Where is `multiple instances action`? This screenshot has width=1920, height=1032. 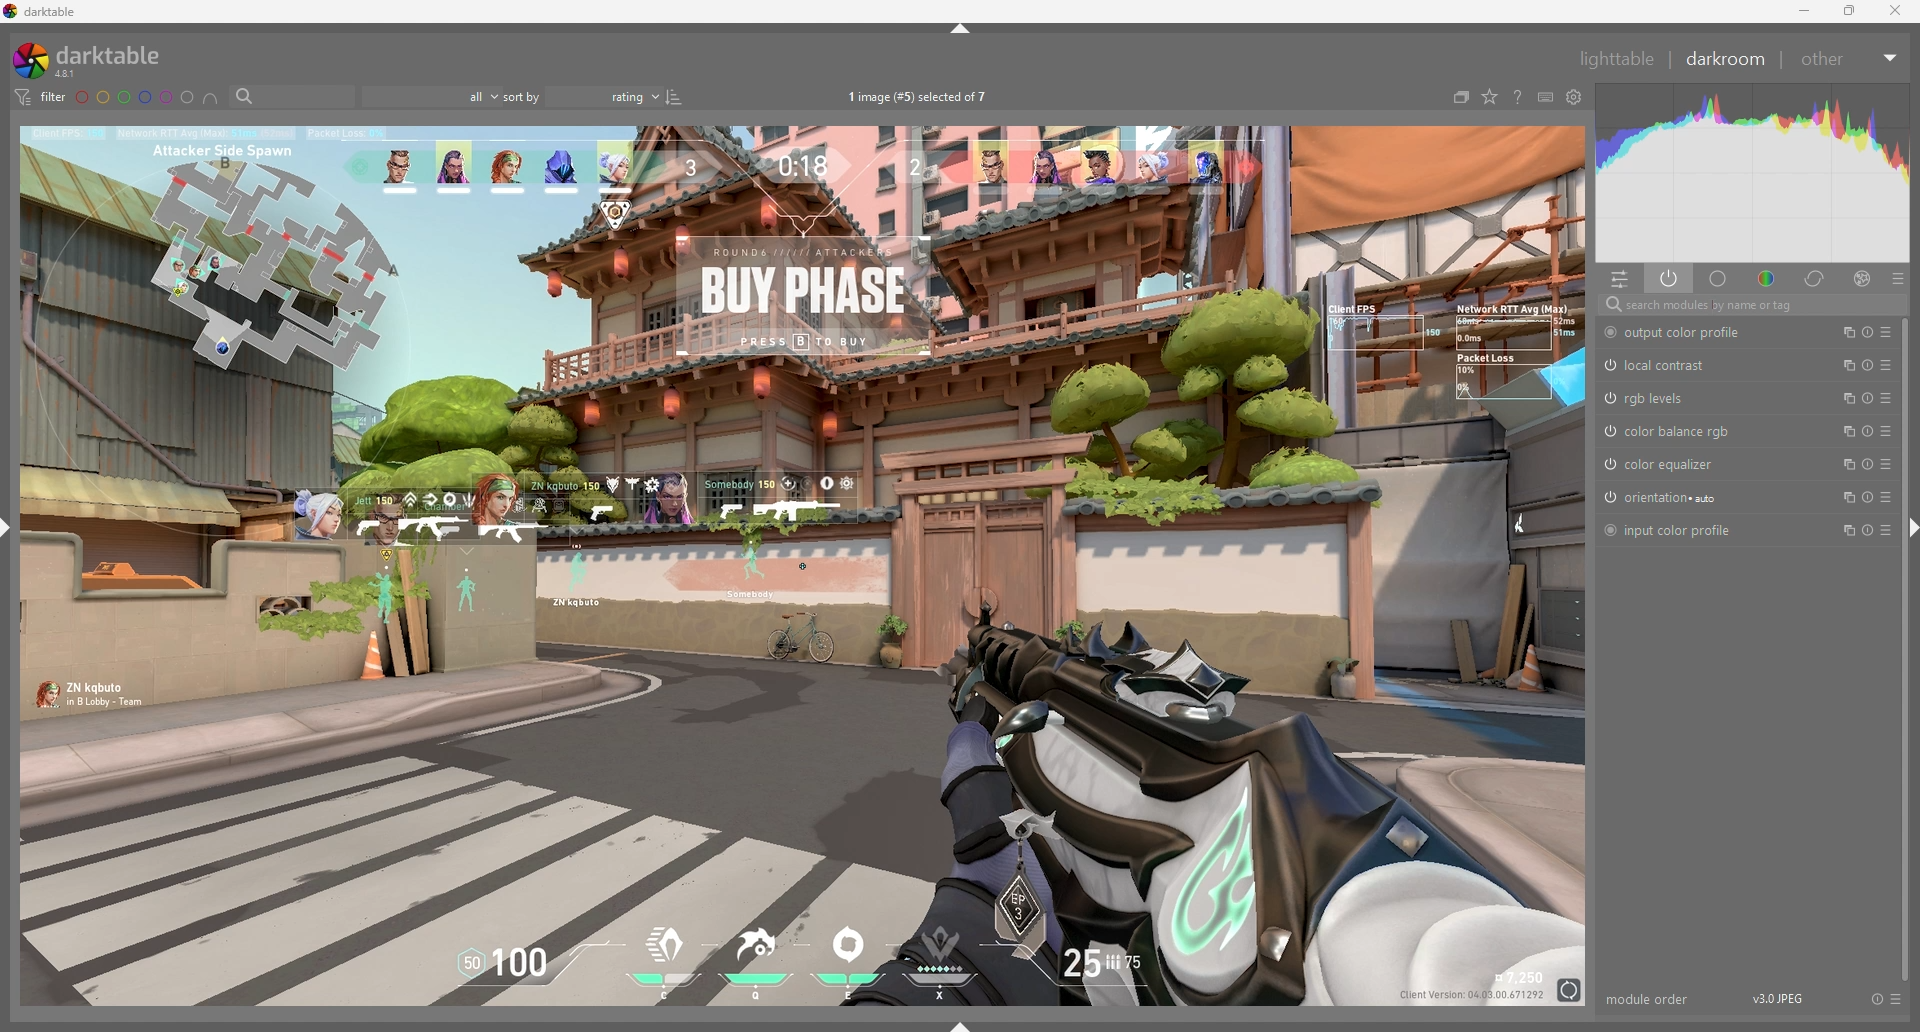 multiple instances action is located at coordinates (1847, 398).